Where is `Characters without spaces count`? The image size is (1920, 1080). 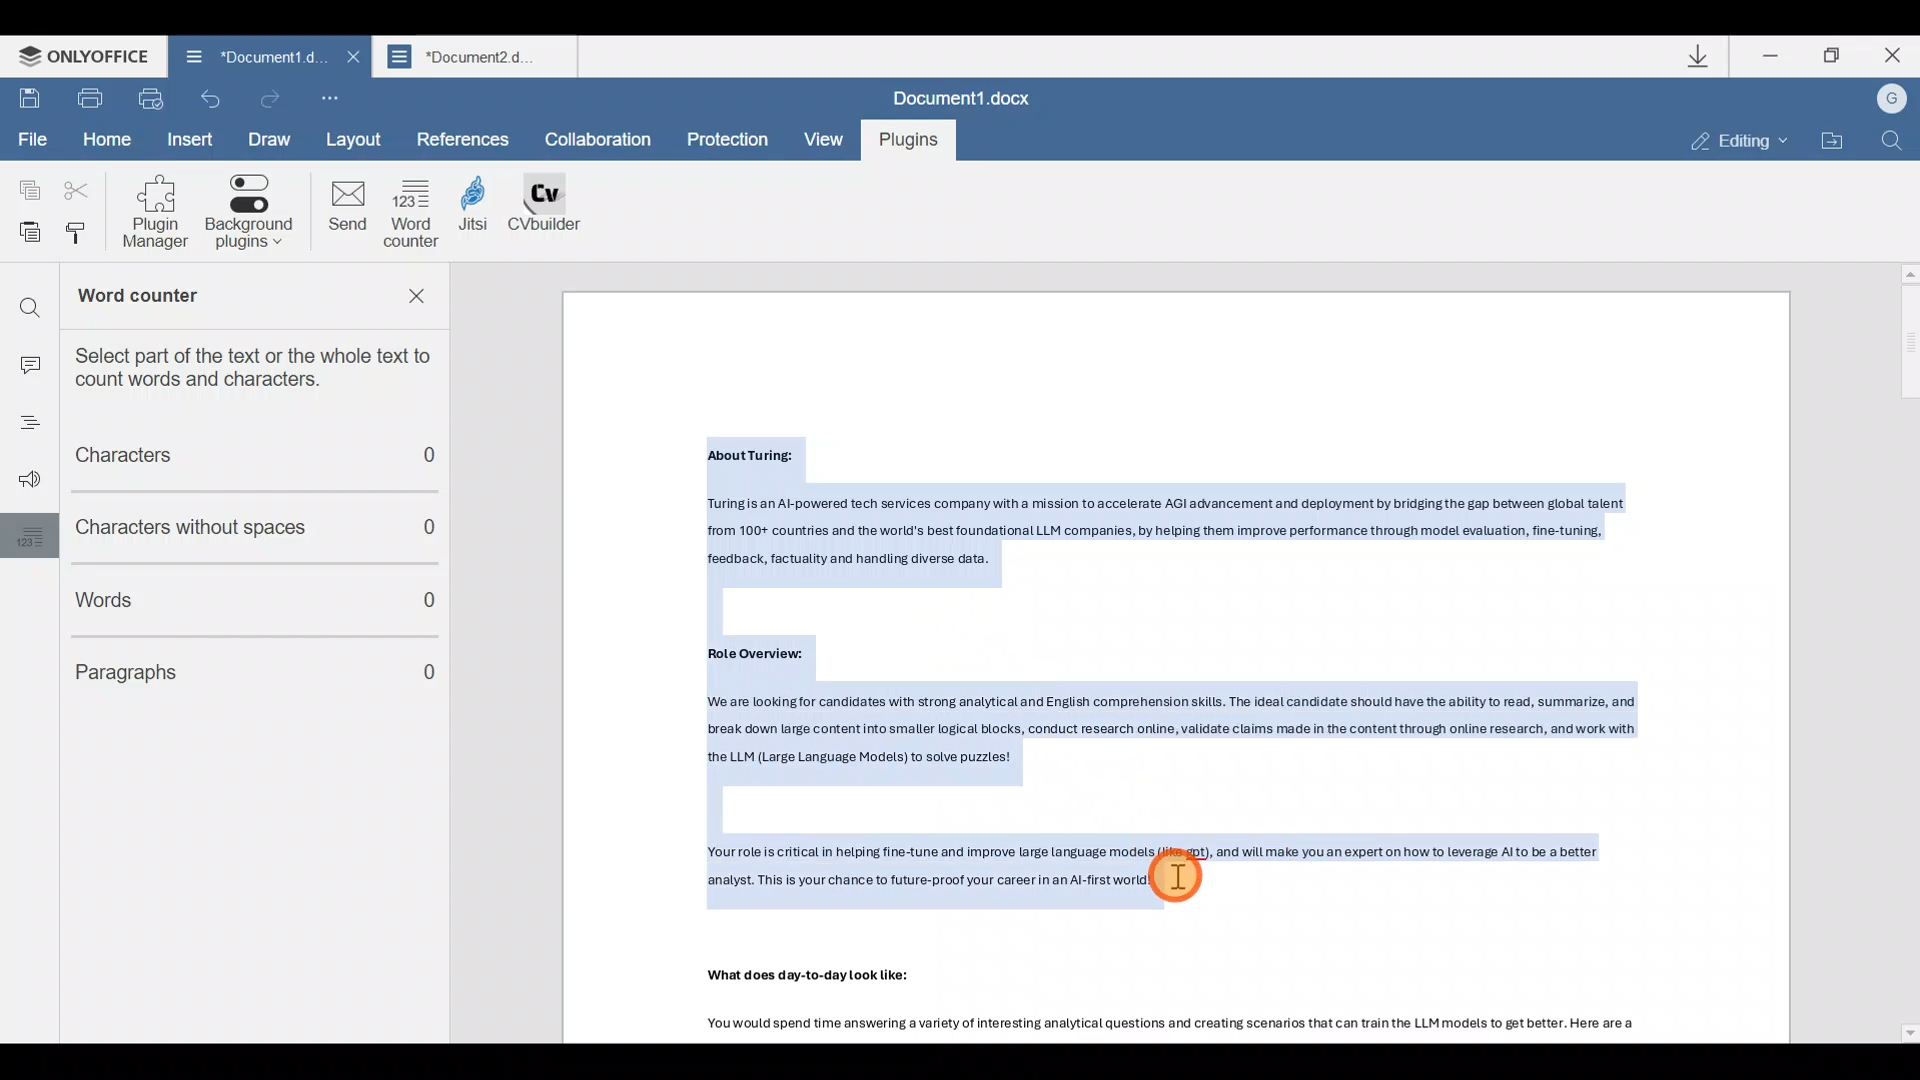
Characters without spaces count is located at coordinates (216, 527).